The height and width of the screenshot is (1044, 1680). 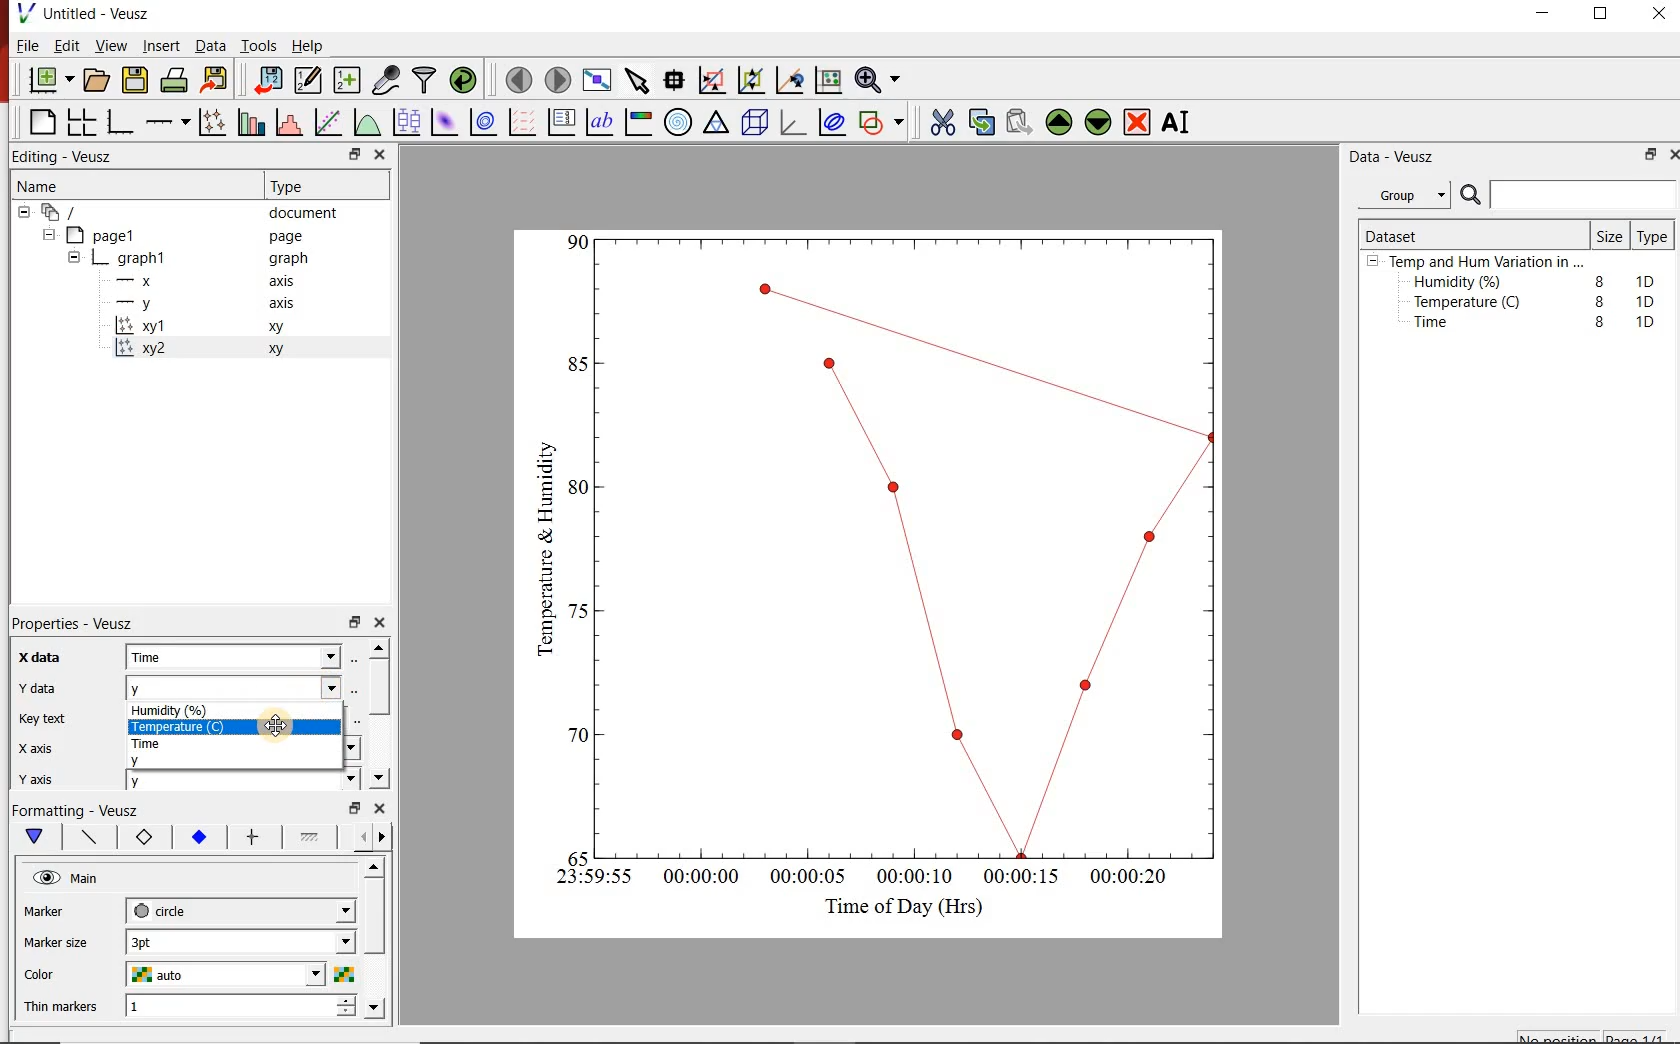 I want to click on Insert, so click(x=158, y=46).